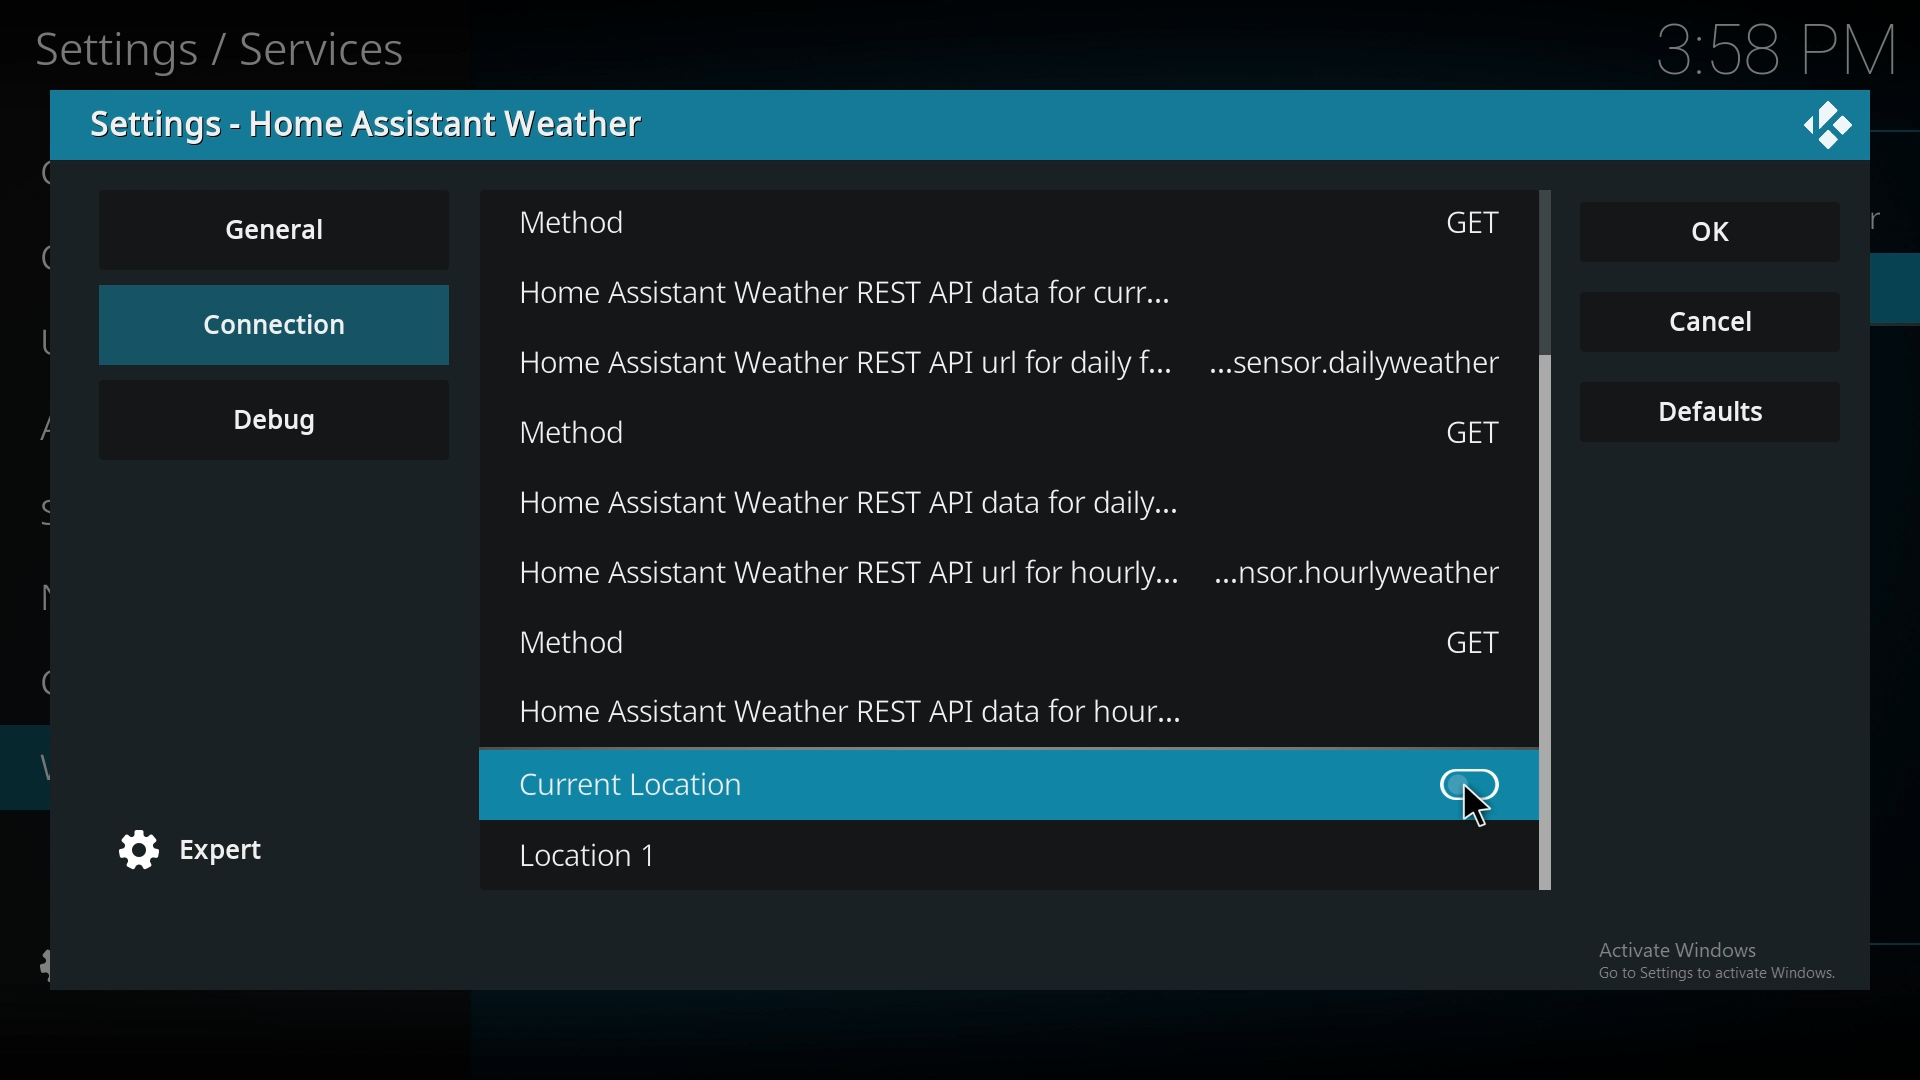 This screenshot has width=1920, height=1080. I want to click on defaults, so click(1712, 413).